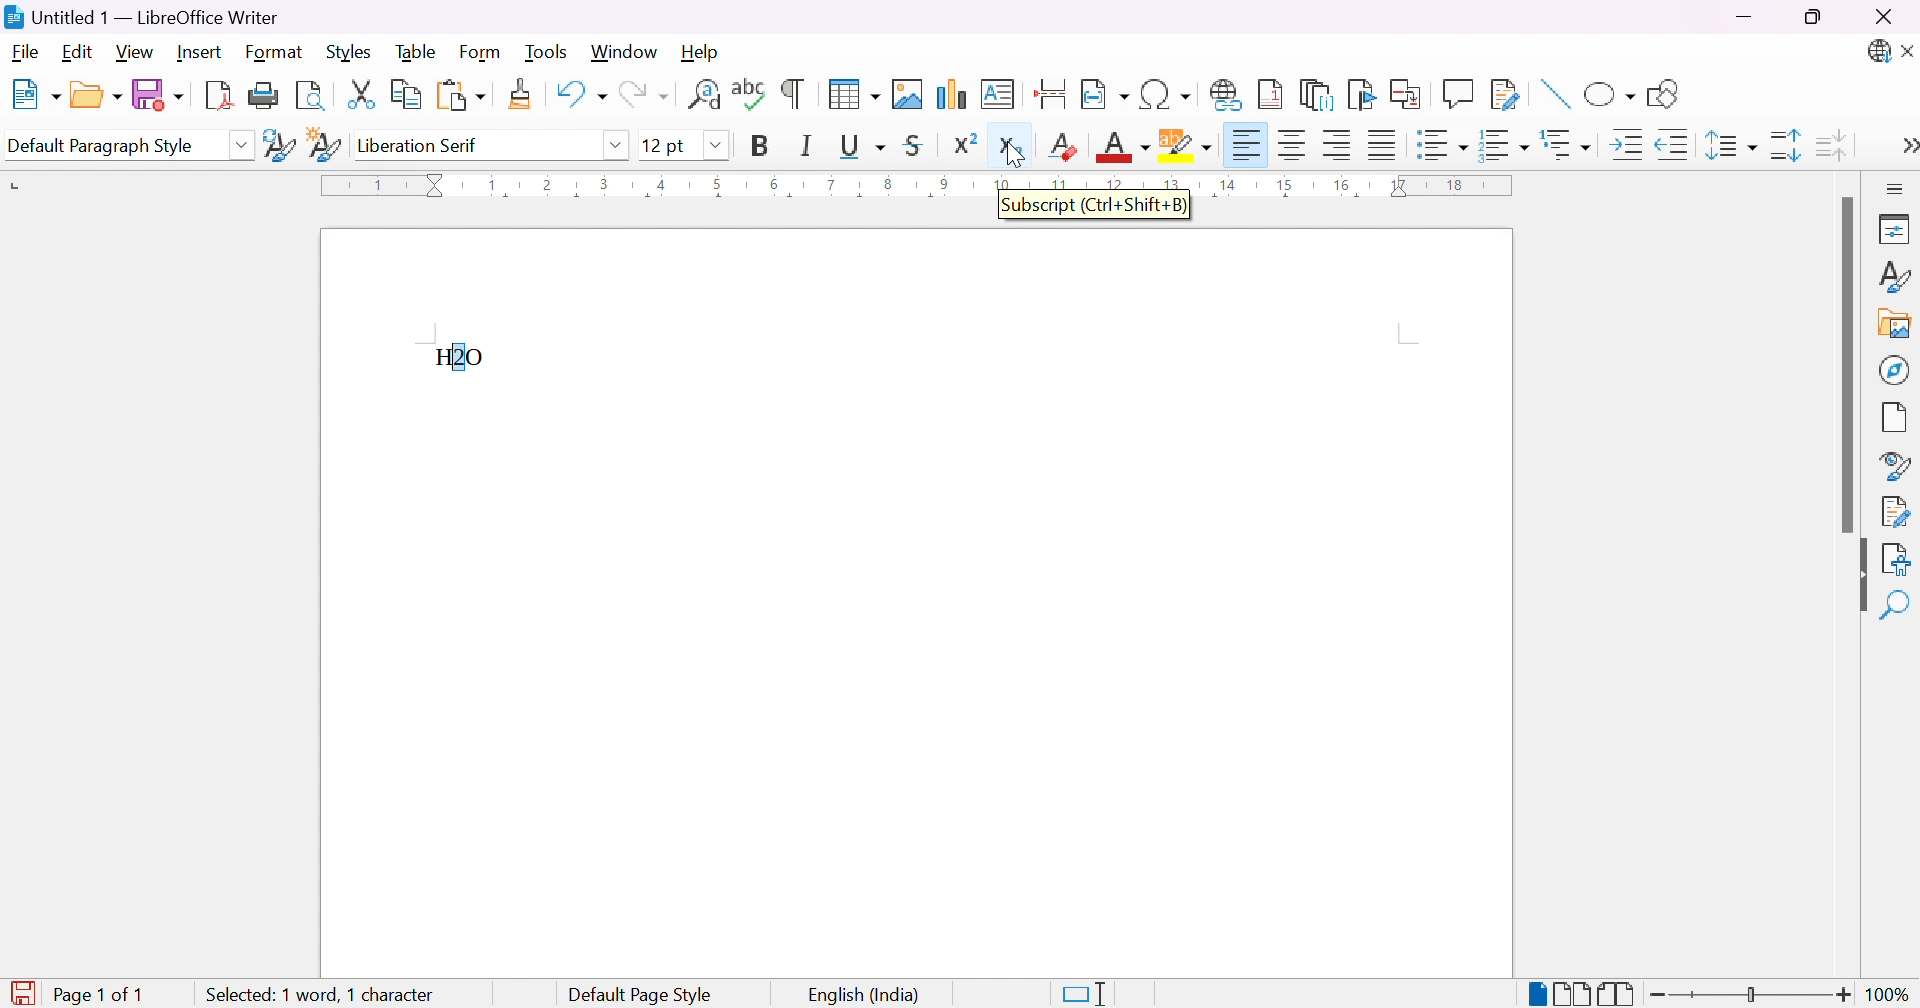 The height and width of the screenshot is (1008, 1920). Describe the element at coordinates (327, 147) in the screenshot. I see `New style from selection` at that location.